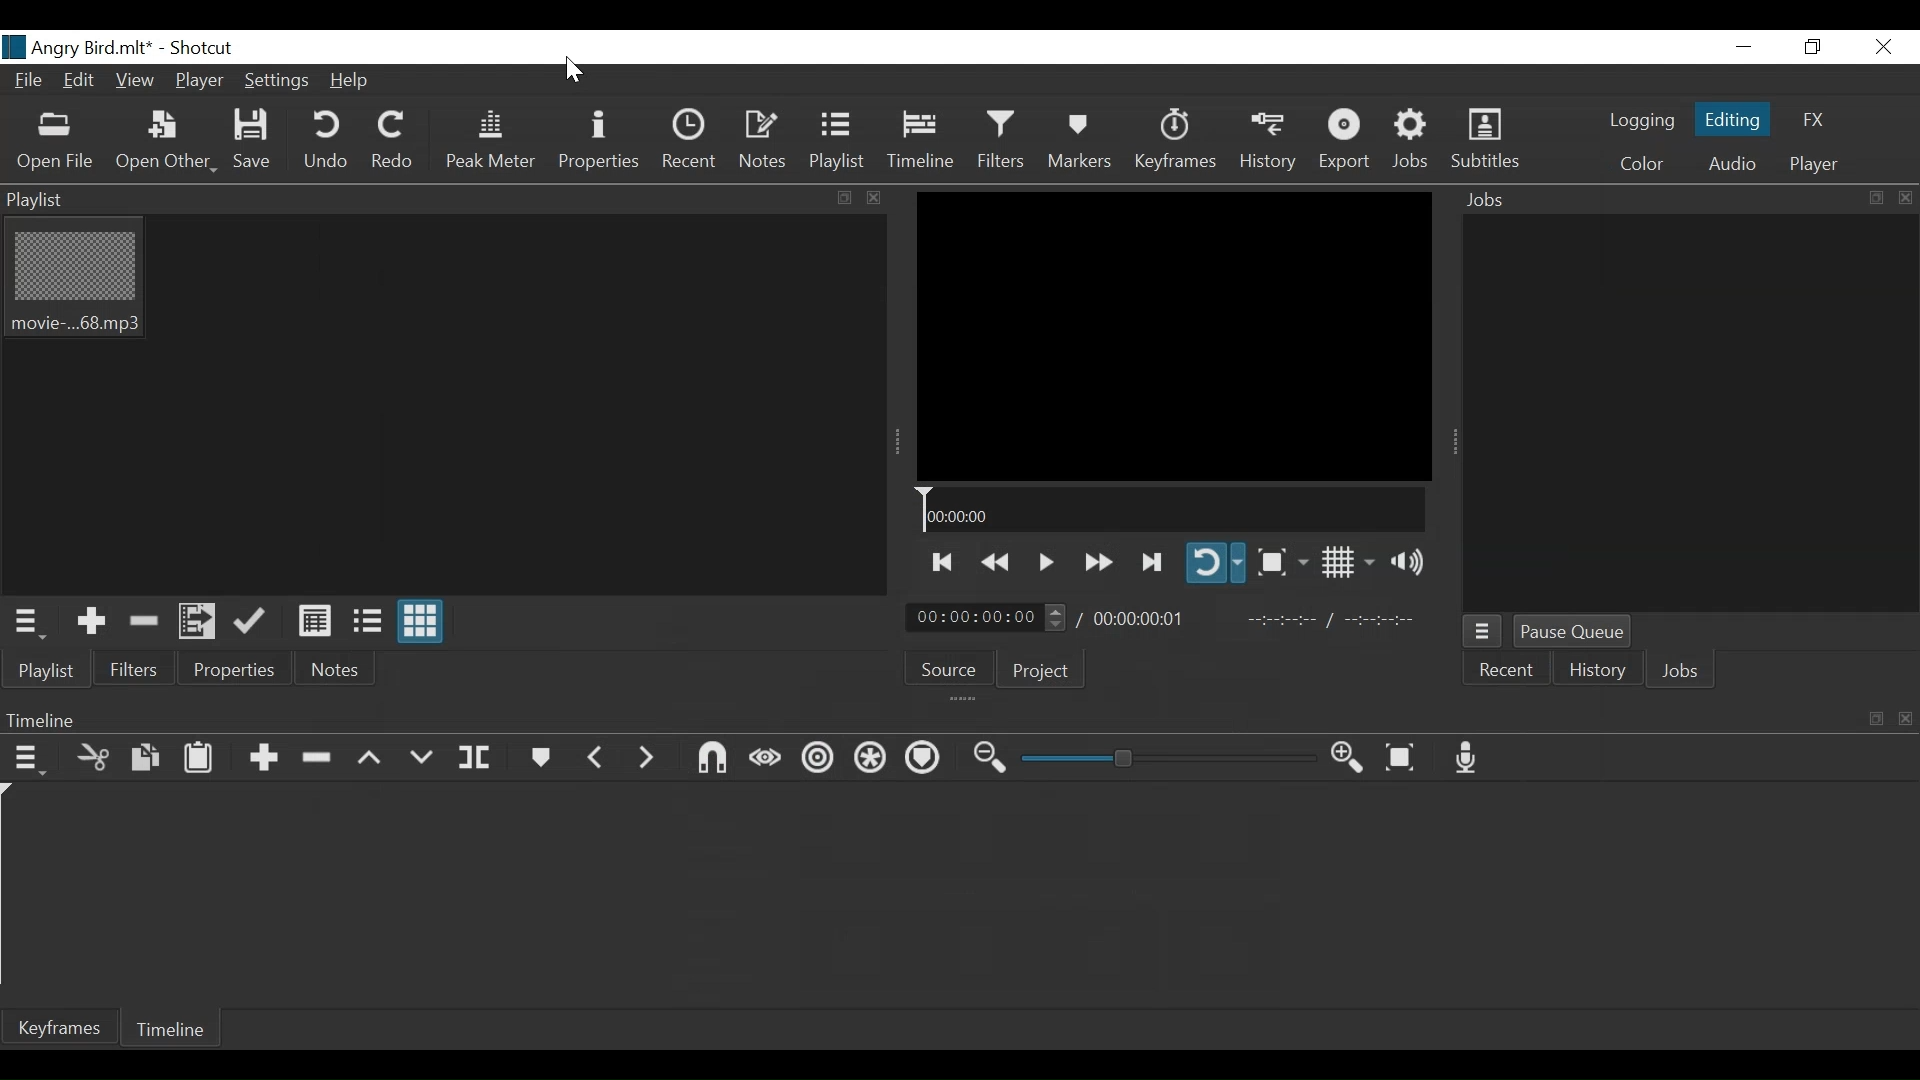 The height and width of the screenshot is (1080, 1920). I want to click on Snap, so click(713, 758).